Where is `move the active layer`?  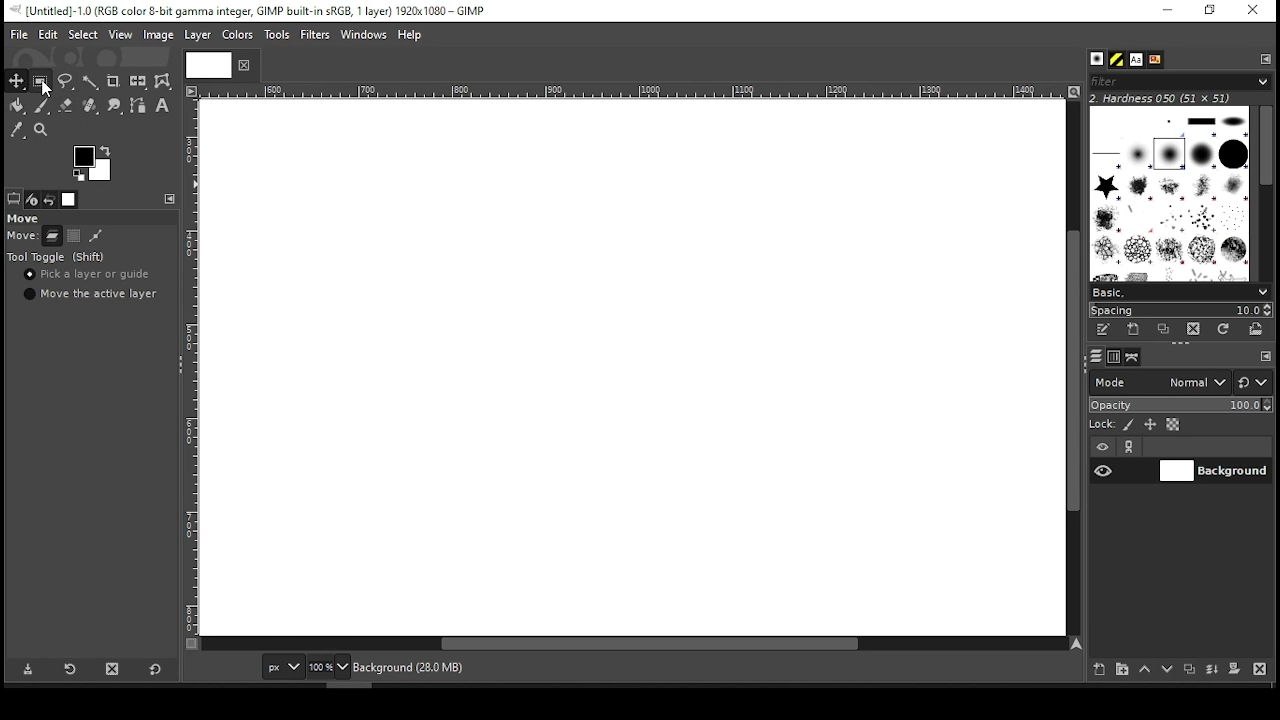 move the active layer is located at coordinates (91, 292).